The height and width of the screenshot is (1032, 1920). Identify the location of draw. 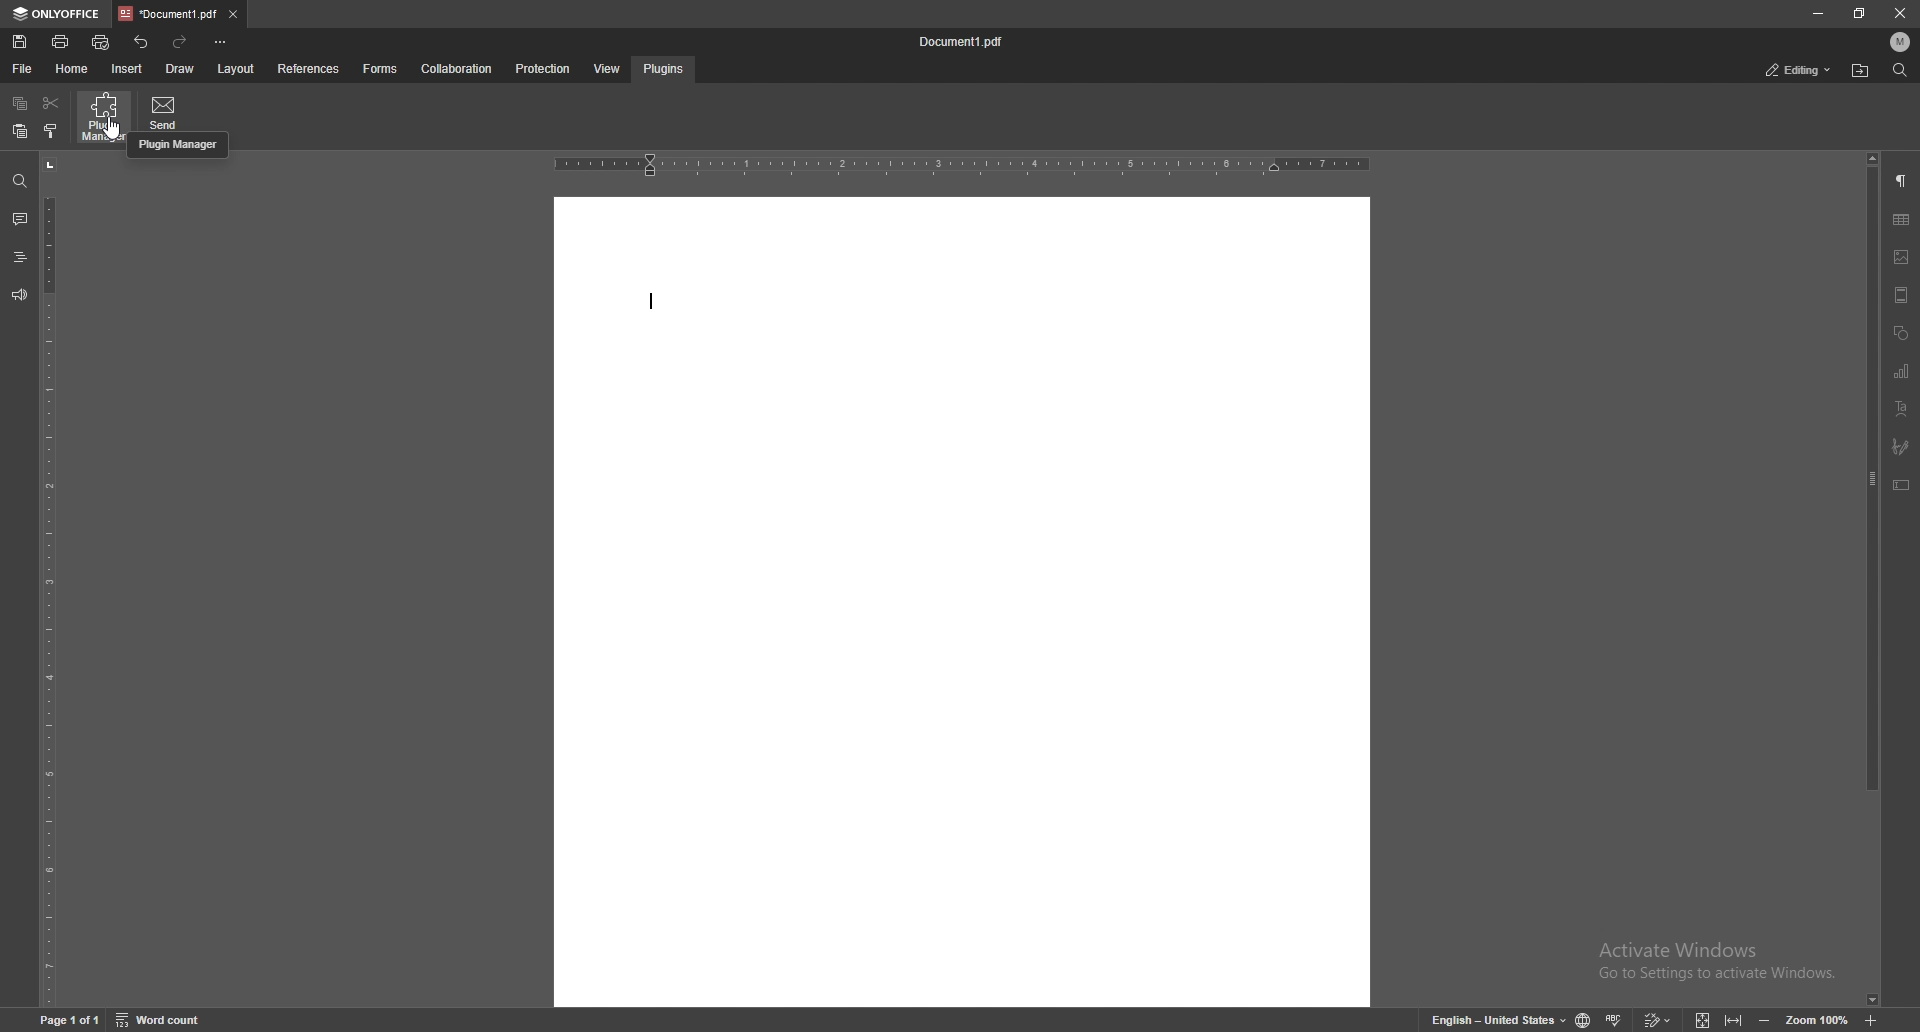
(179, 70).